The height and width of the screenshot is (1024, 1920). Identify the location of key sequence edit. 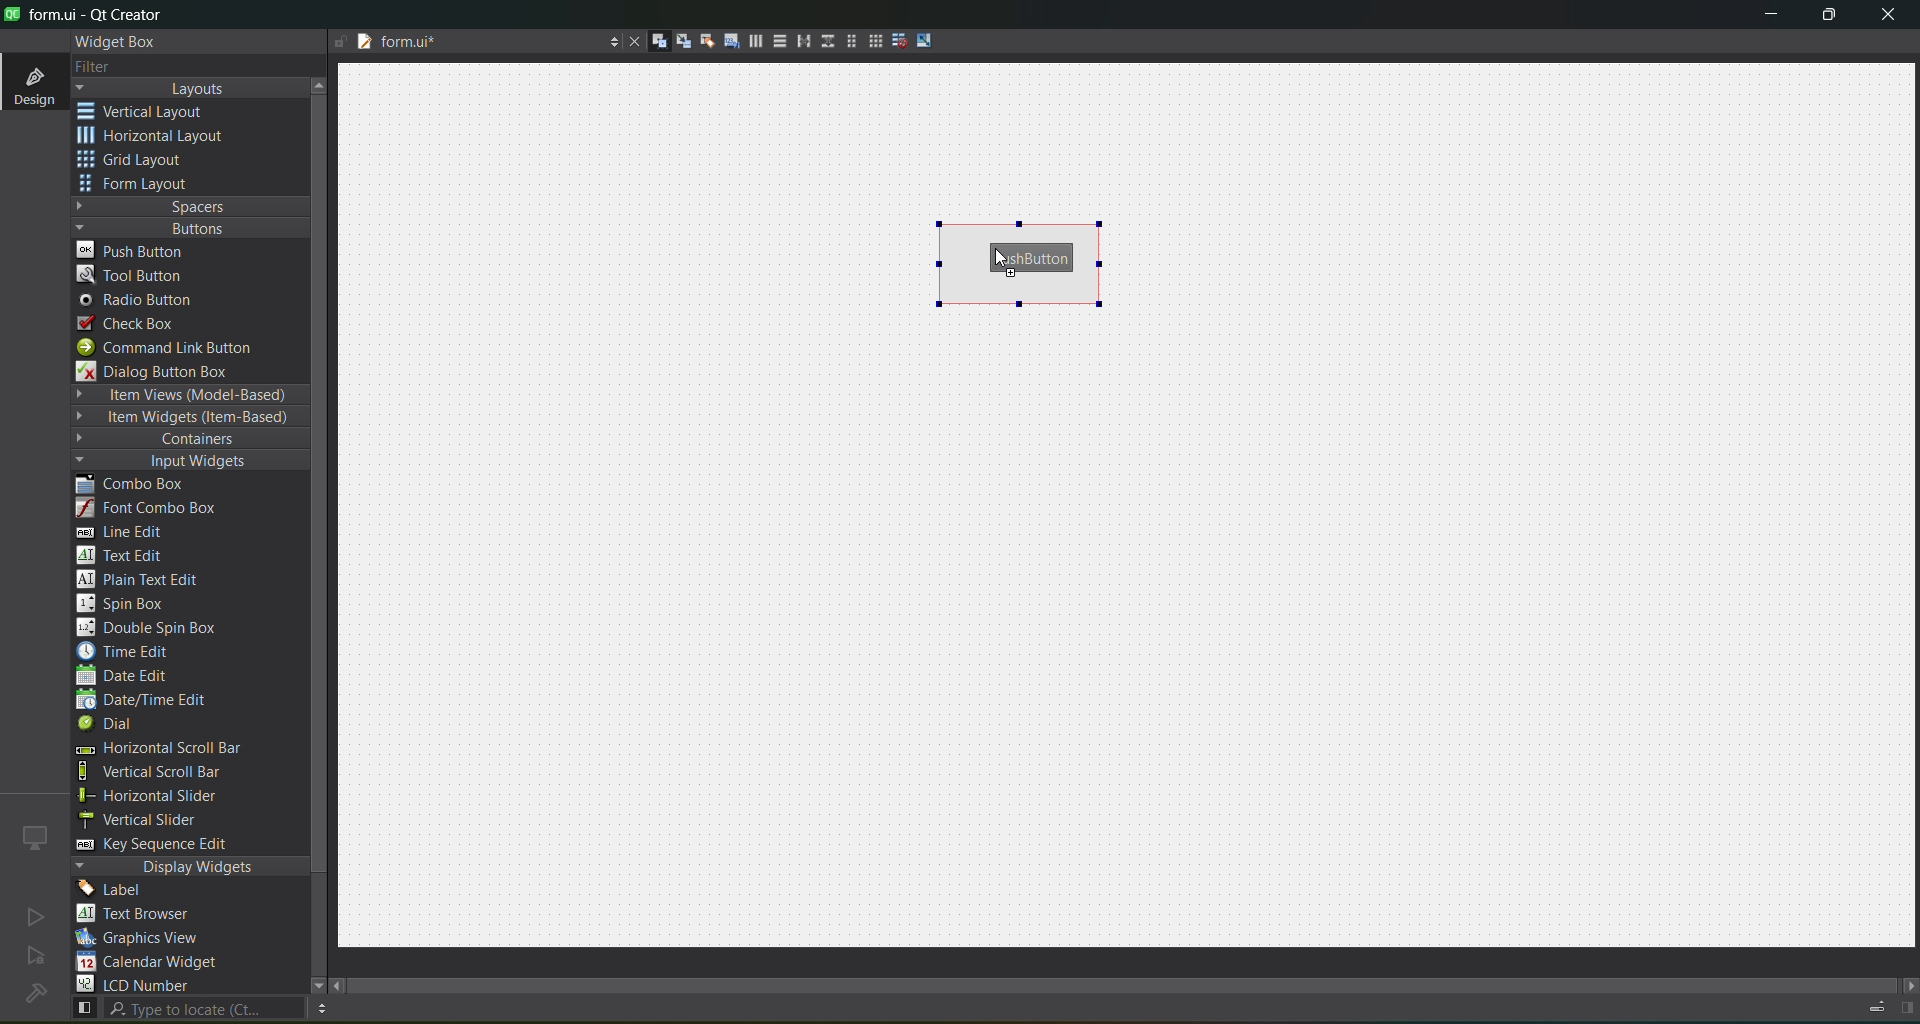
(166, 845).